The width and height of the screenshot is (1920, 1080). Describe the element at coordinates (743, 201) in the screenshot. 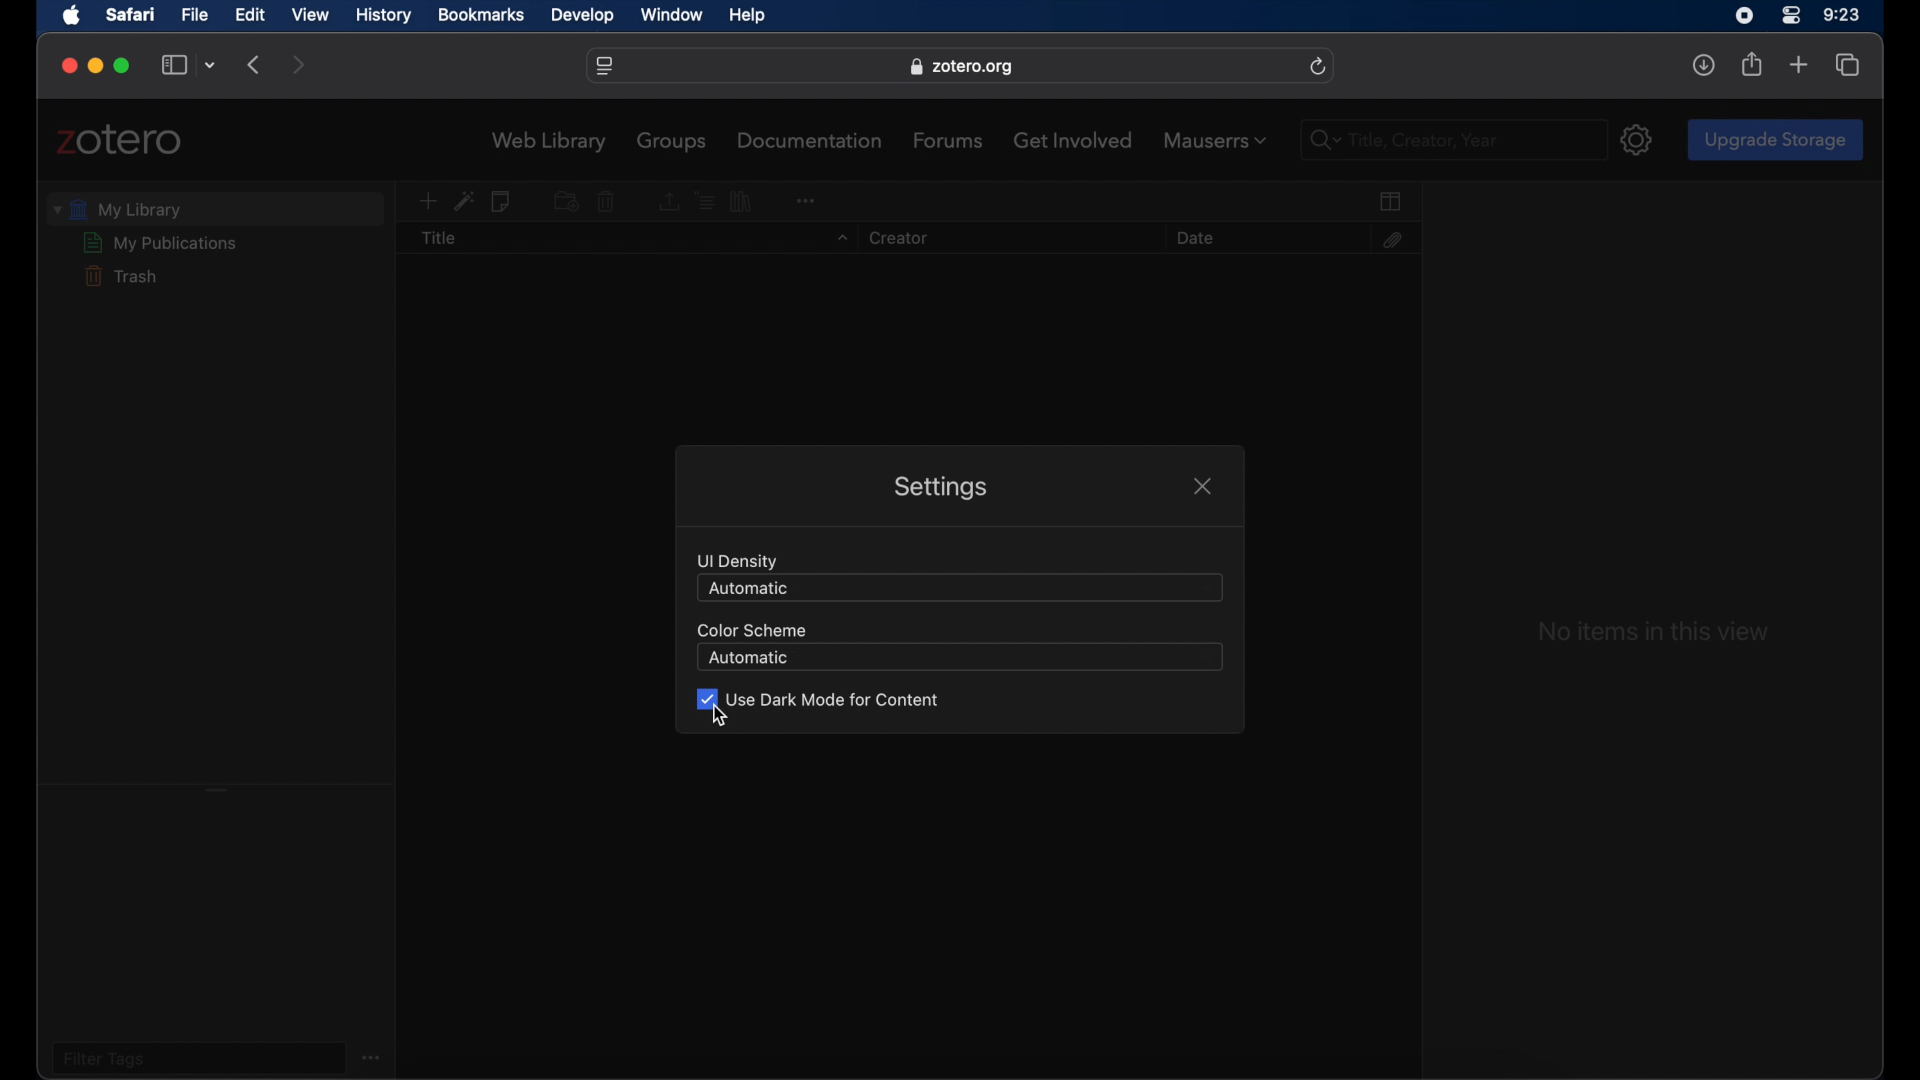

I see `create bibliography` at that location.